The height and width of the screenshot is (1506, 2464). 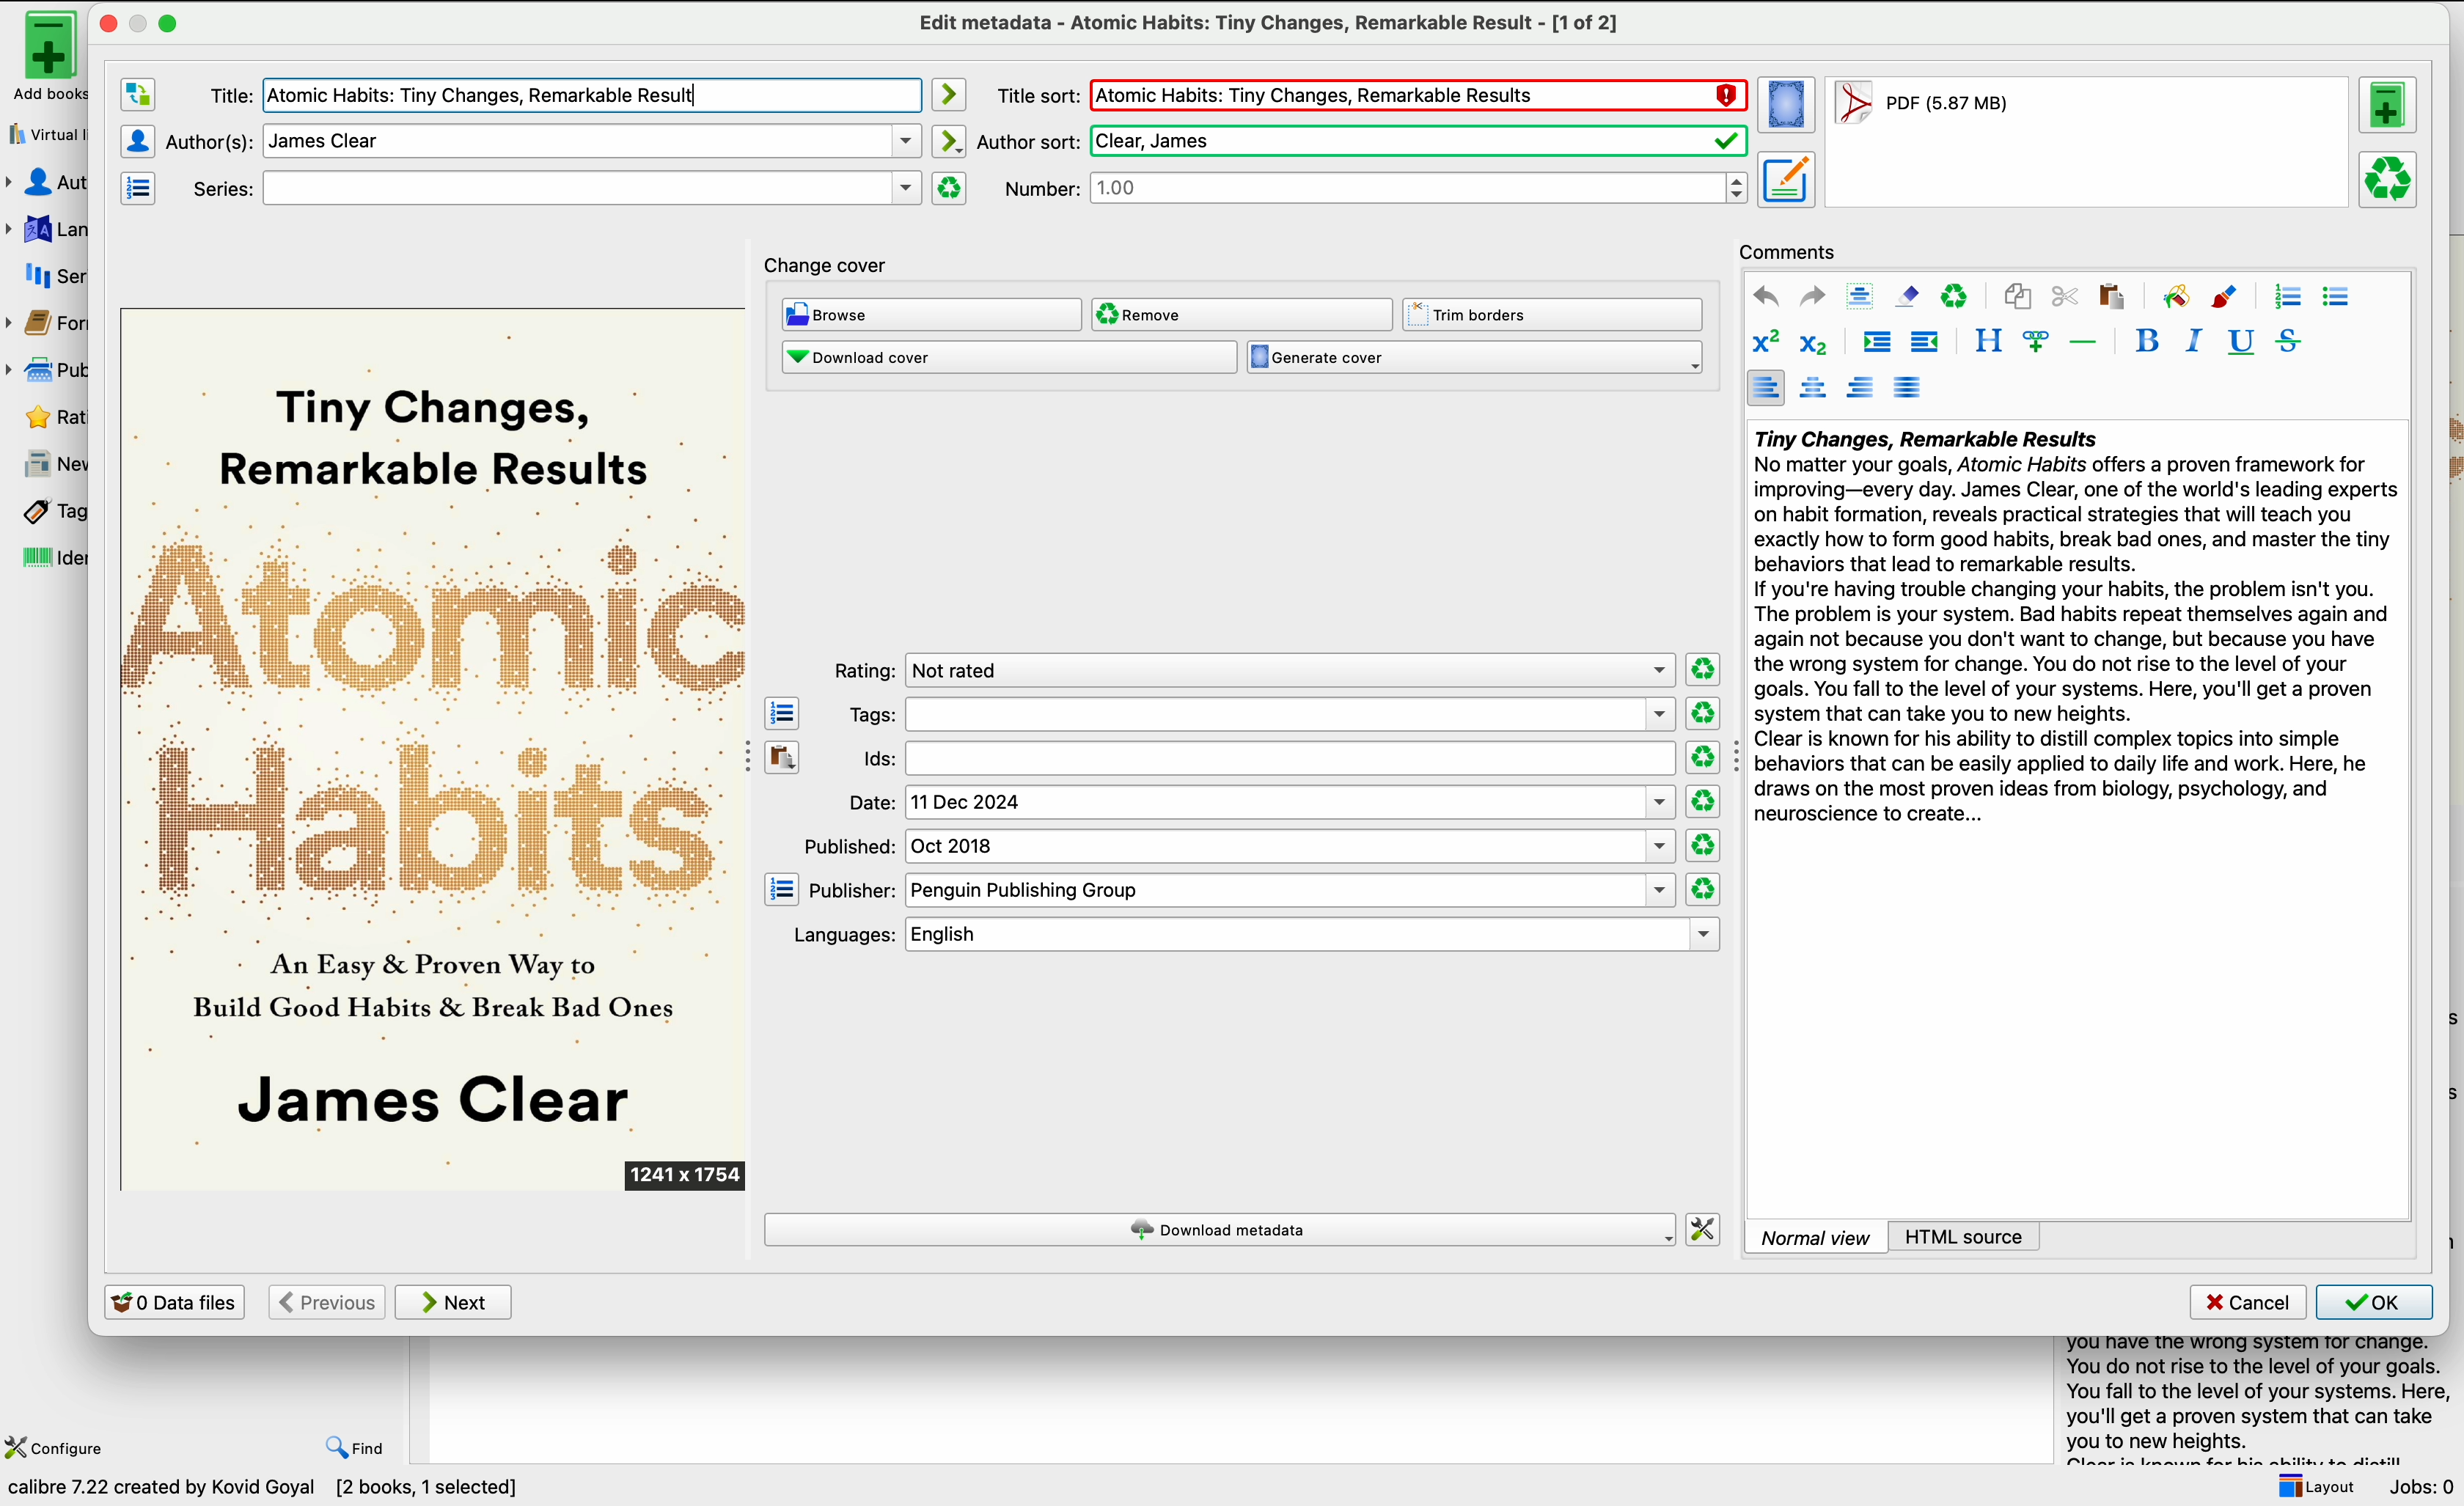 What do you see at coordinates (59, 1446) in the screenshot?
I see `configure` at bounding box center [59, 1446].